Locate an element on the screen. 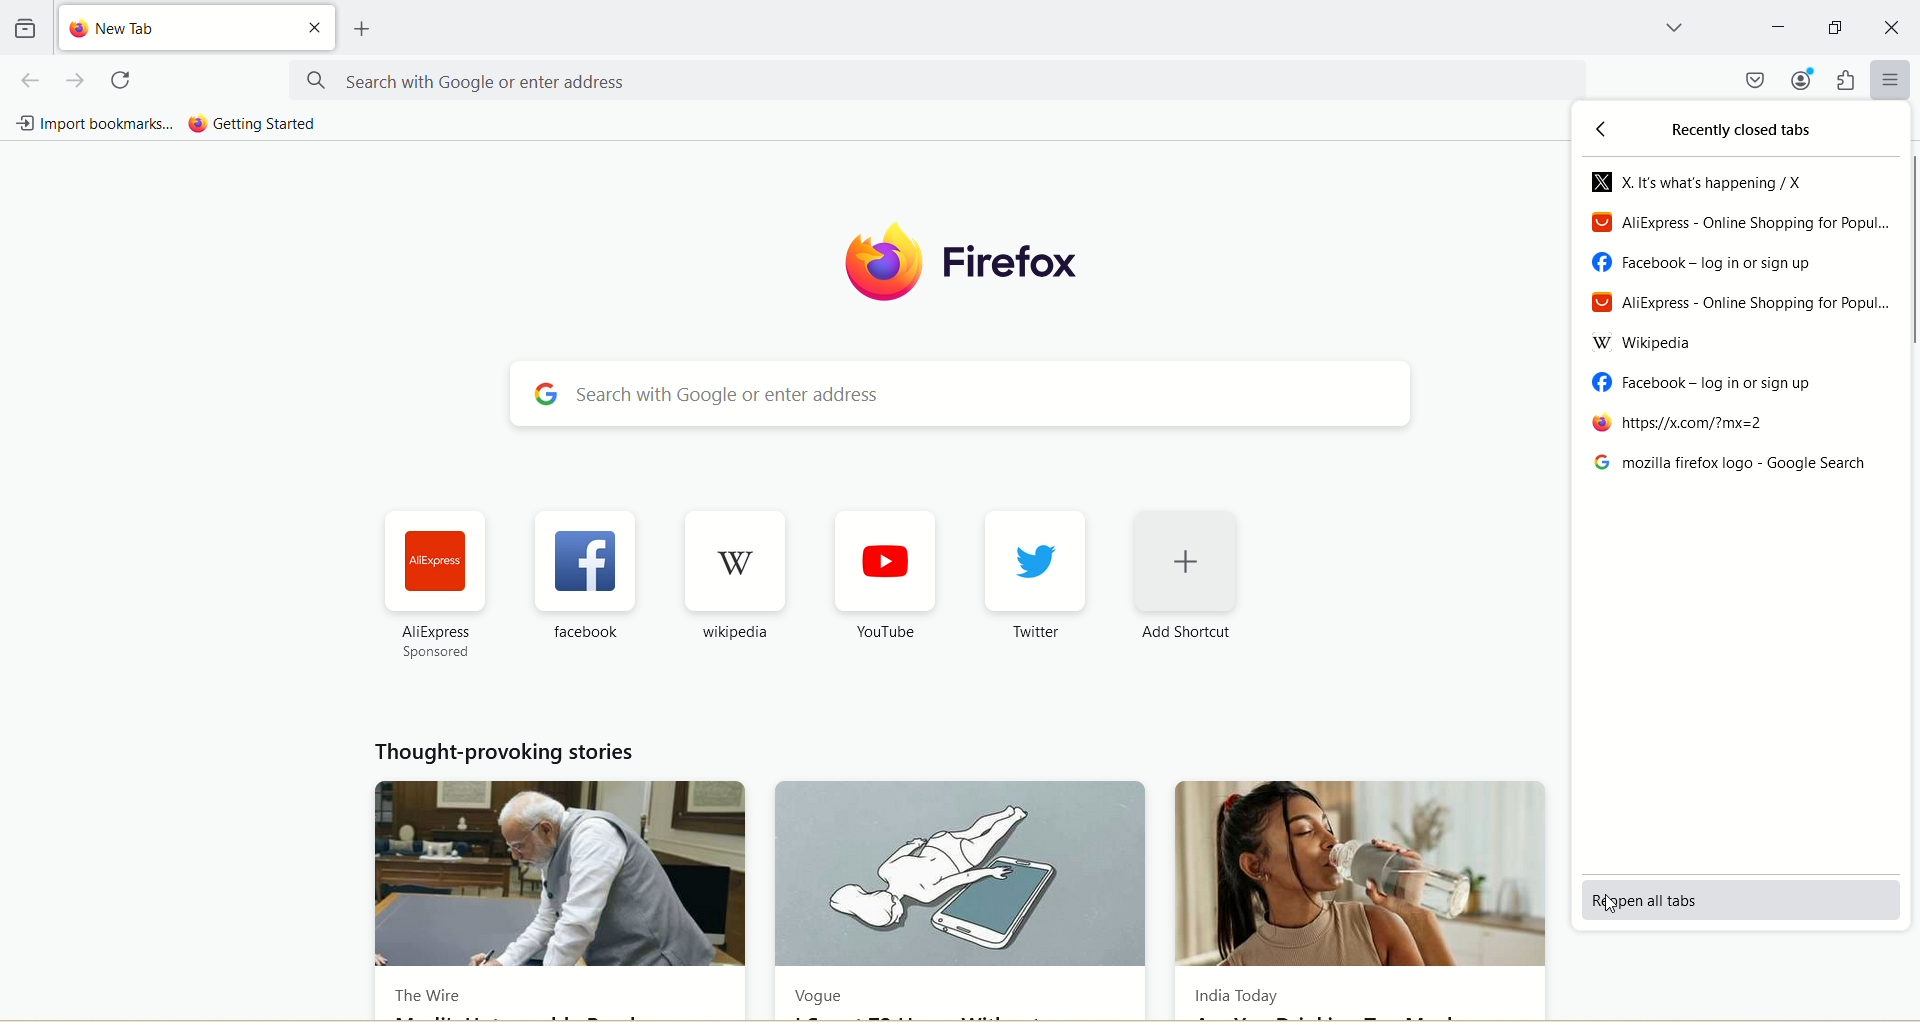 The width and height of the screenshot is (1920, 1022). facebook is located at coordinates (580, 634).